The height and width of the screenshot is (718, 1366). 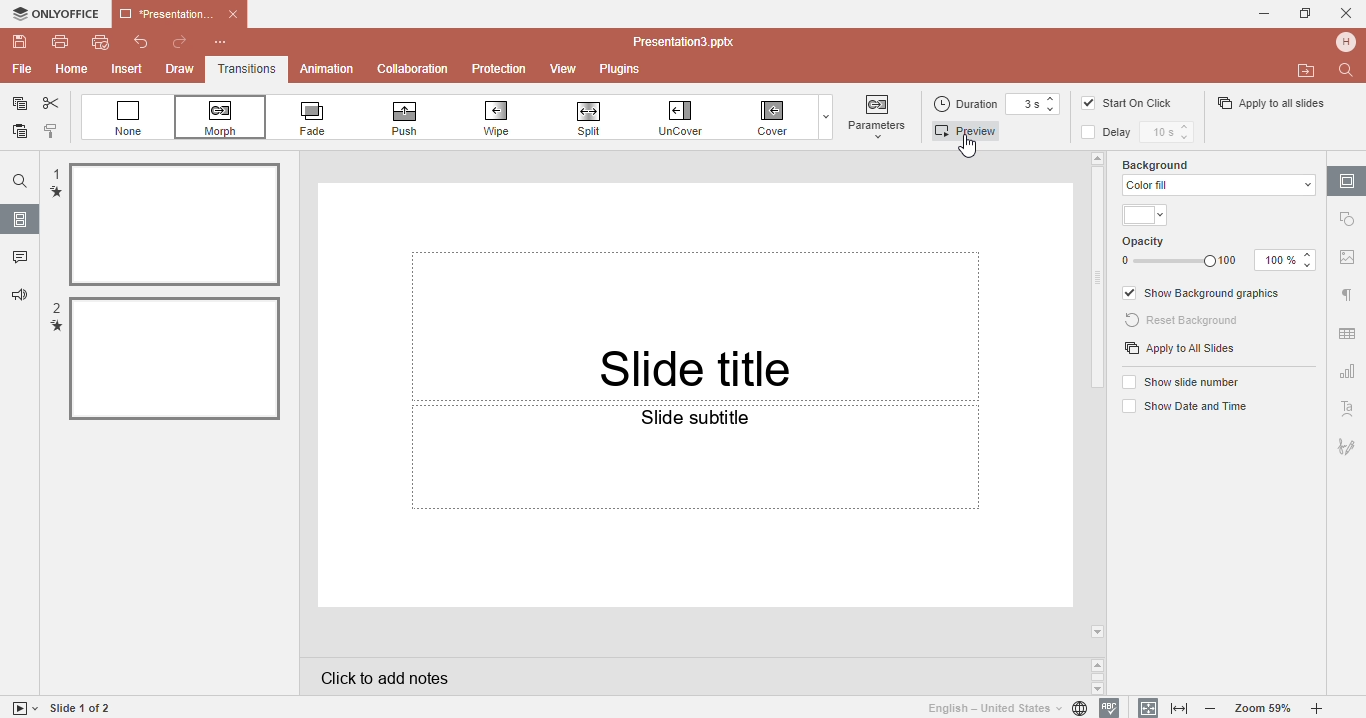 What do you see at coordinates (1347, 261) in the screenshot?
I see `Image settings` at bounding box center [1347, 261].